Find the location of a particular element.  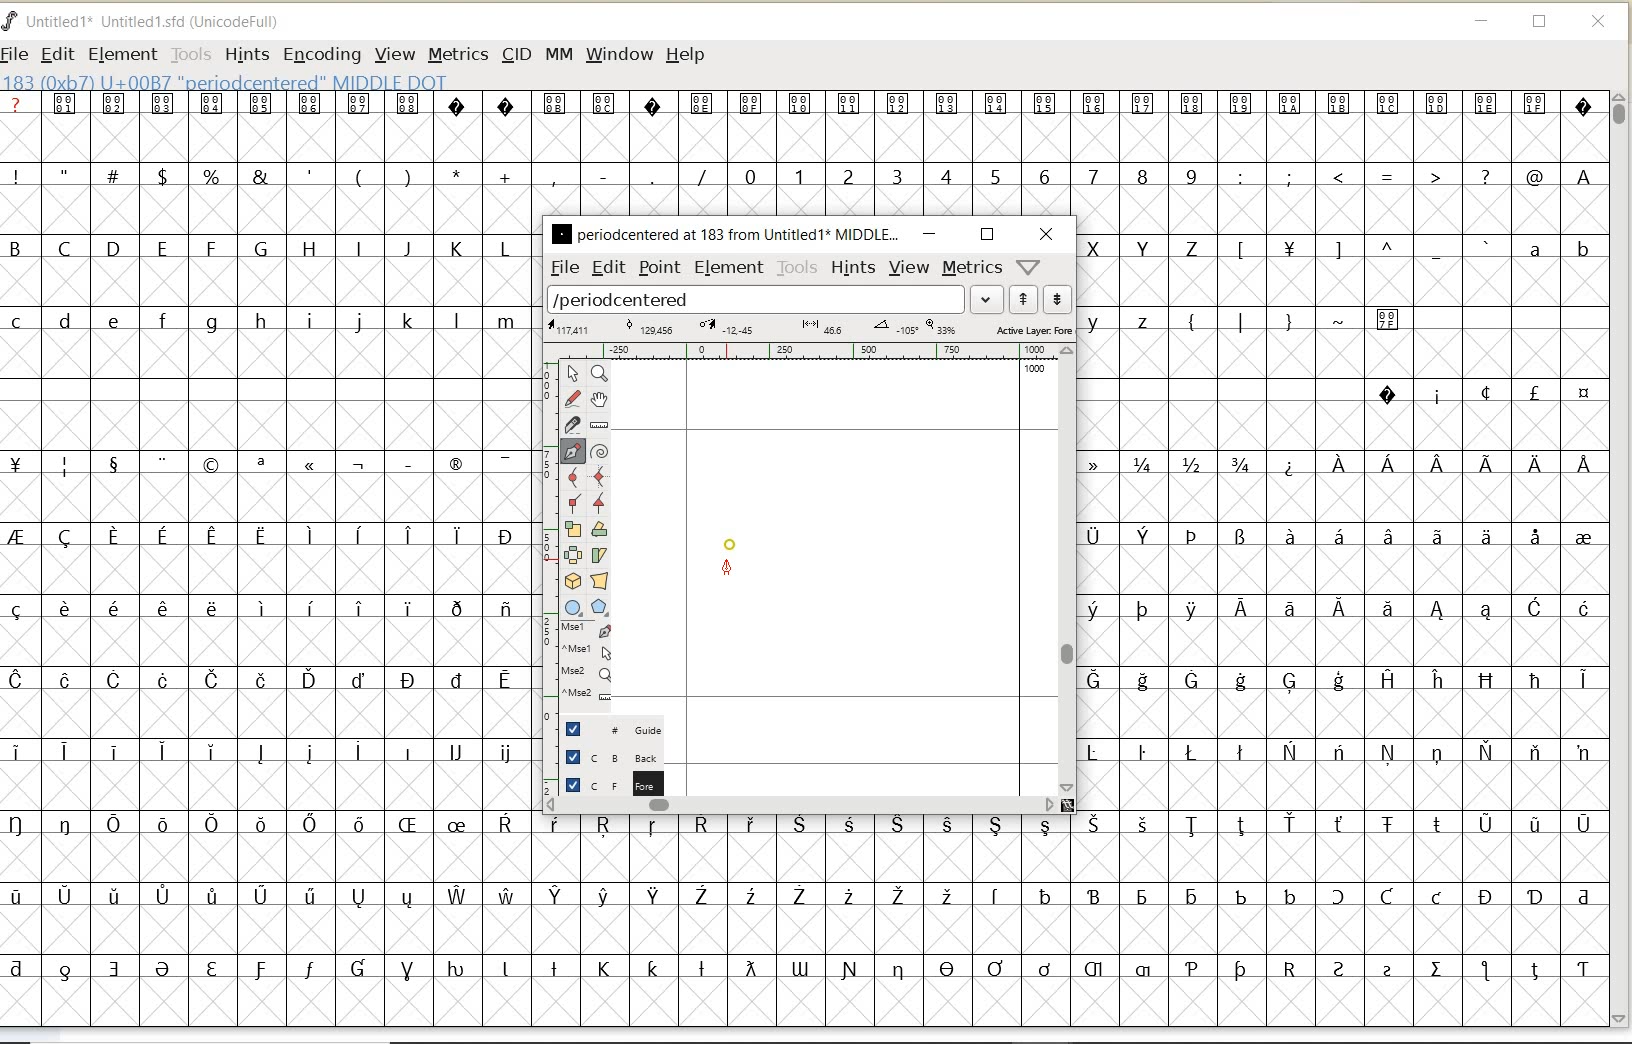

CID is located at coordinates (516, 57).